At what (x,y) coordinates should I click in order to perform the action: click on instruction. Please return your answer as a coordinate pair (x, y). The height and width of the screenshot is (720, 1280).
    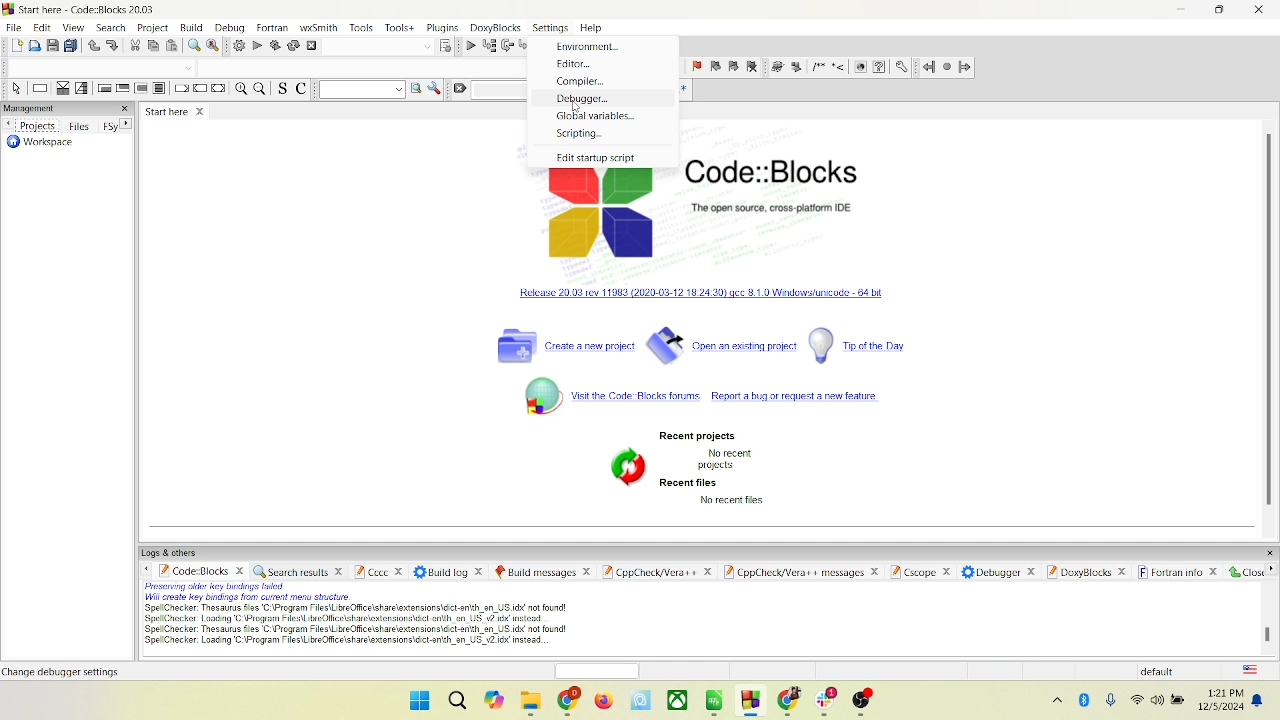
    Looking at the image, I should click on (42, 88).